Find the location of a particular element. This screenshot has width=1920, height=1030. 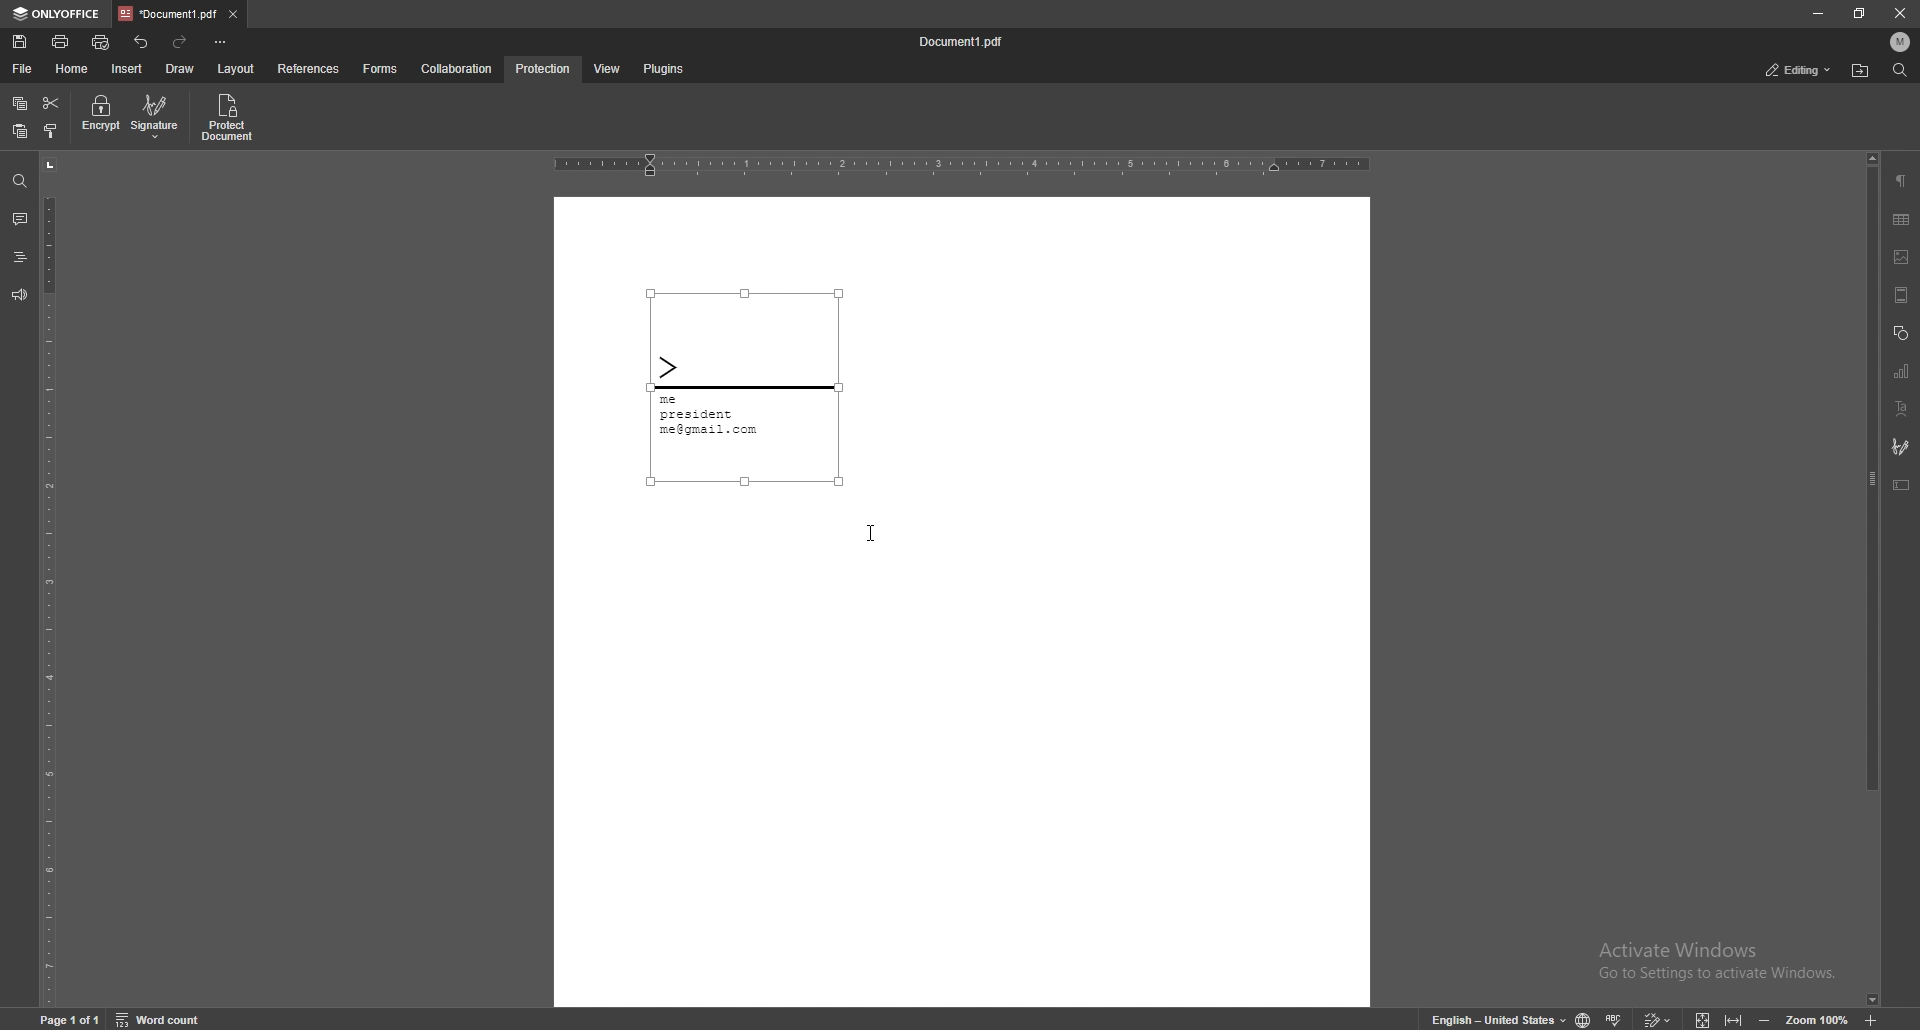

file name is located at coordinates (963, 42).